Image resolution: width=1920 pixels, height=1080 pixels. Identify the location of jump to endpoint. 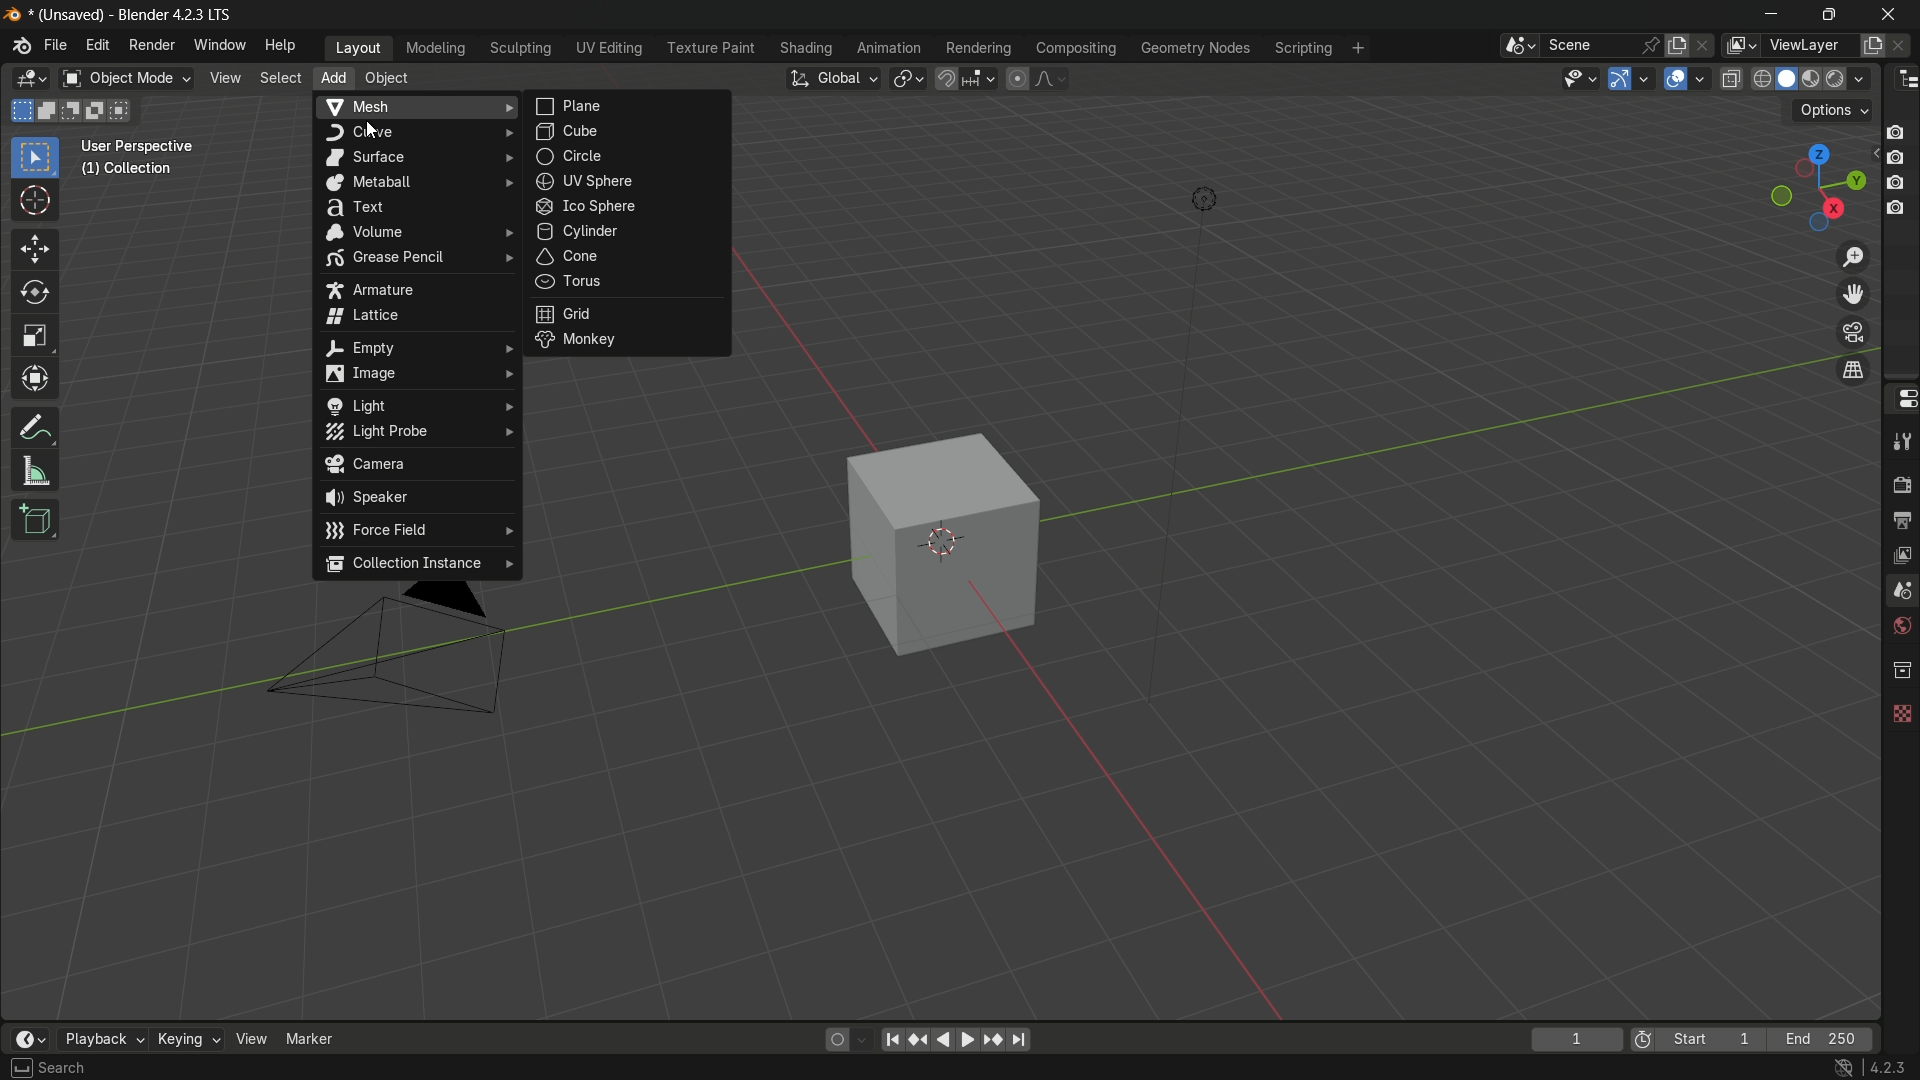
(1018, 1040).